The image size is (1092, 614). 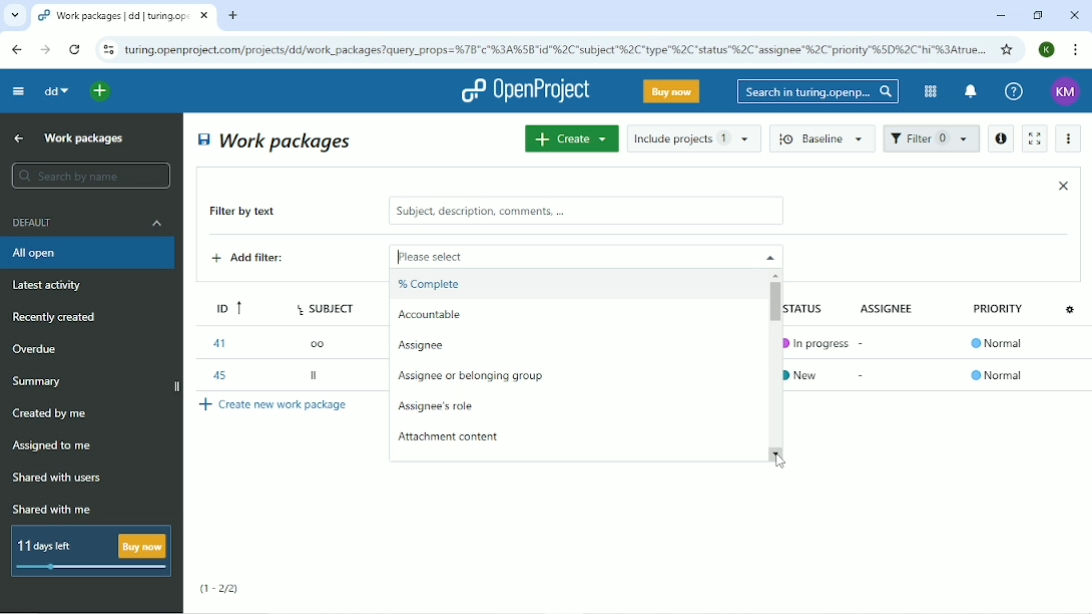 I want to click on Close, so click(x=1074, y=15).